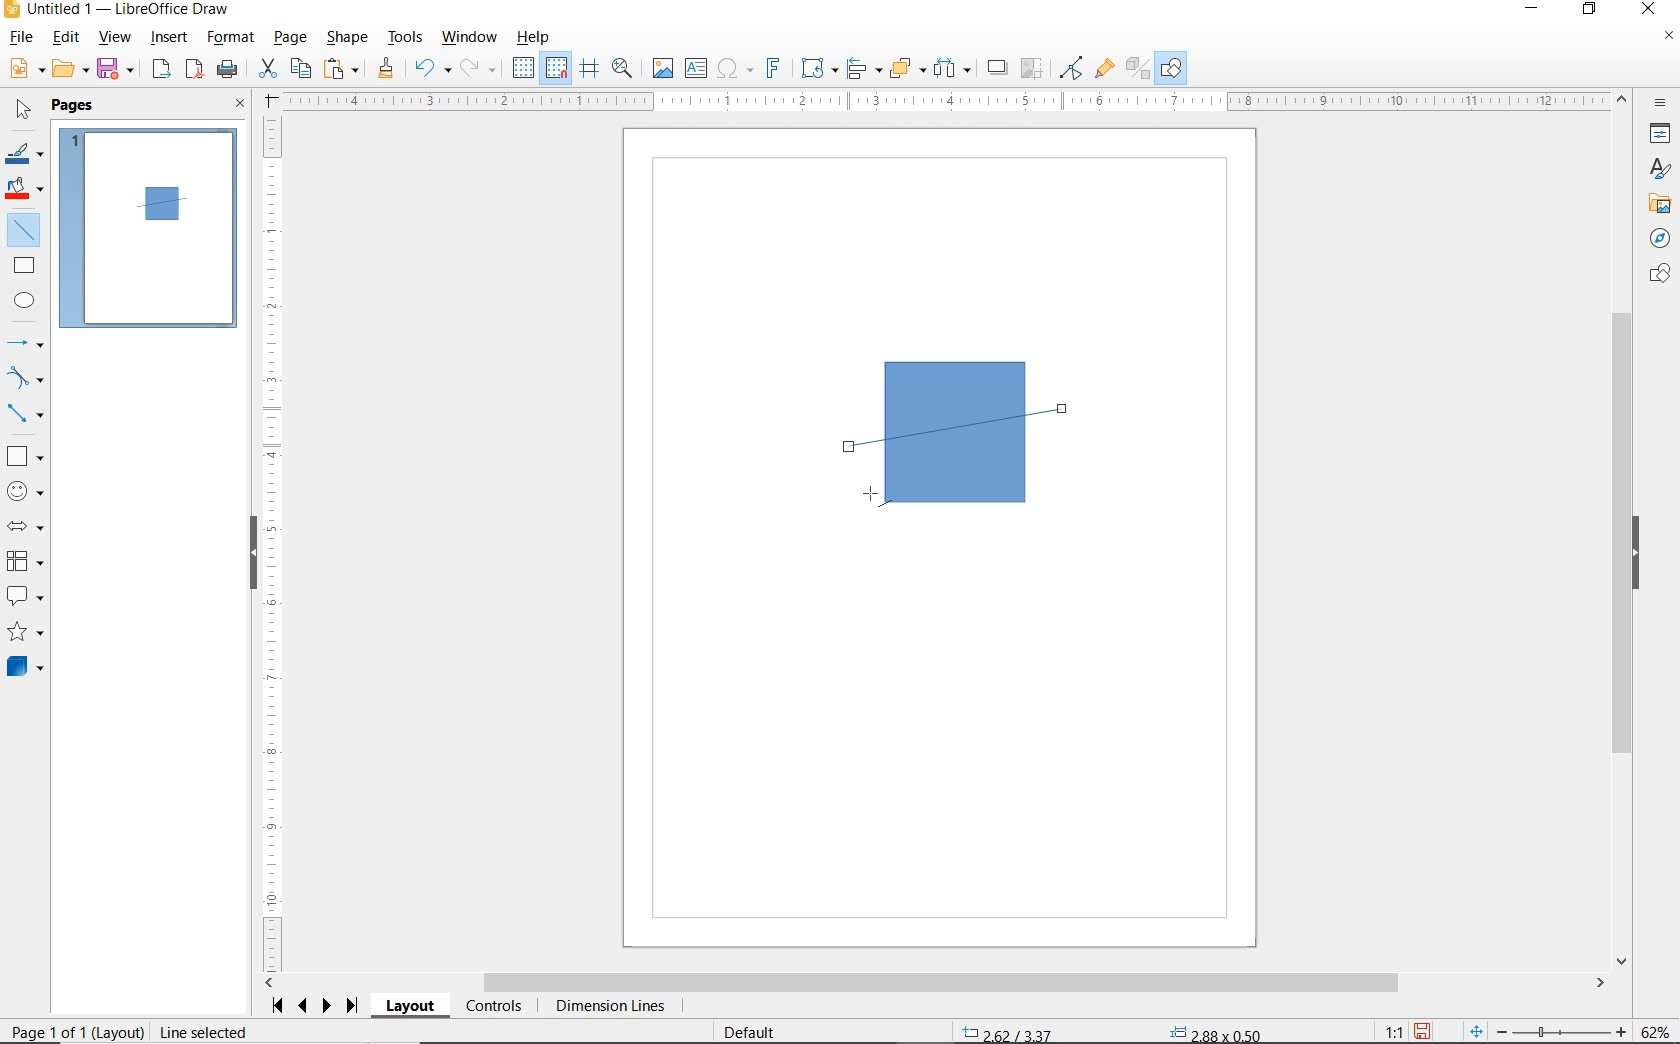 This screenshot has width=1680, height=1044. I want to click on EDIT, so click(66, 37).